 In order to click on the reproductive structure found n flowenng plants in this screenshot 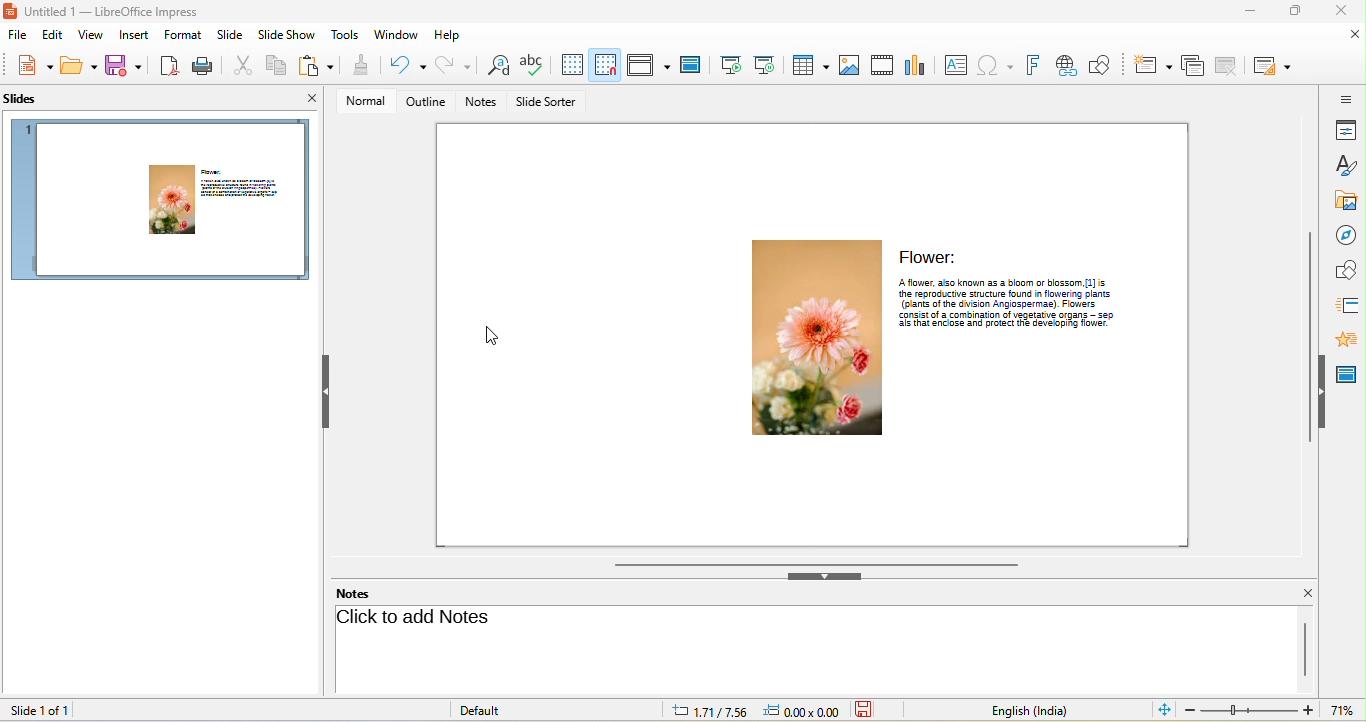, I will do `click(1001, 293)`.